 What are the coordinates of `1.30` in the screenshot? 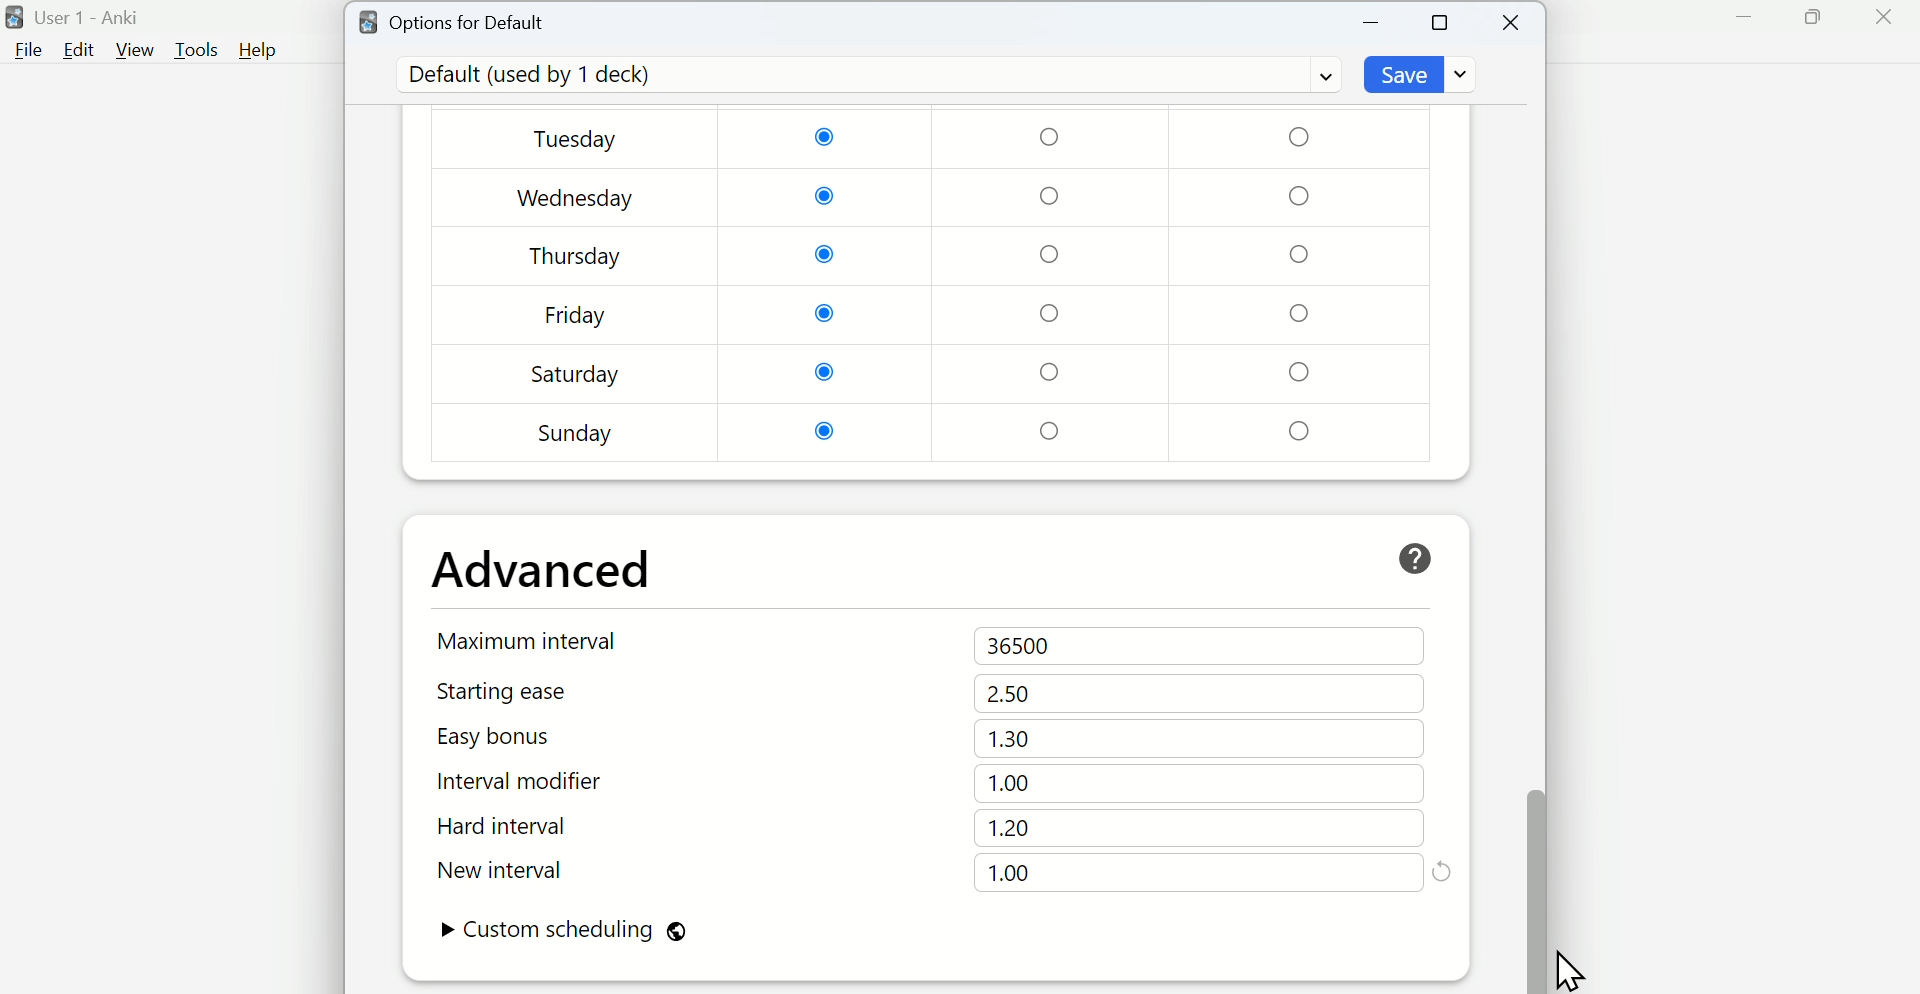 It's located at (1009, 738).